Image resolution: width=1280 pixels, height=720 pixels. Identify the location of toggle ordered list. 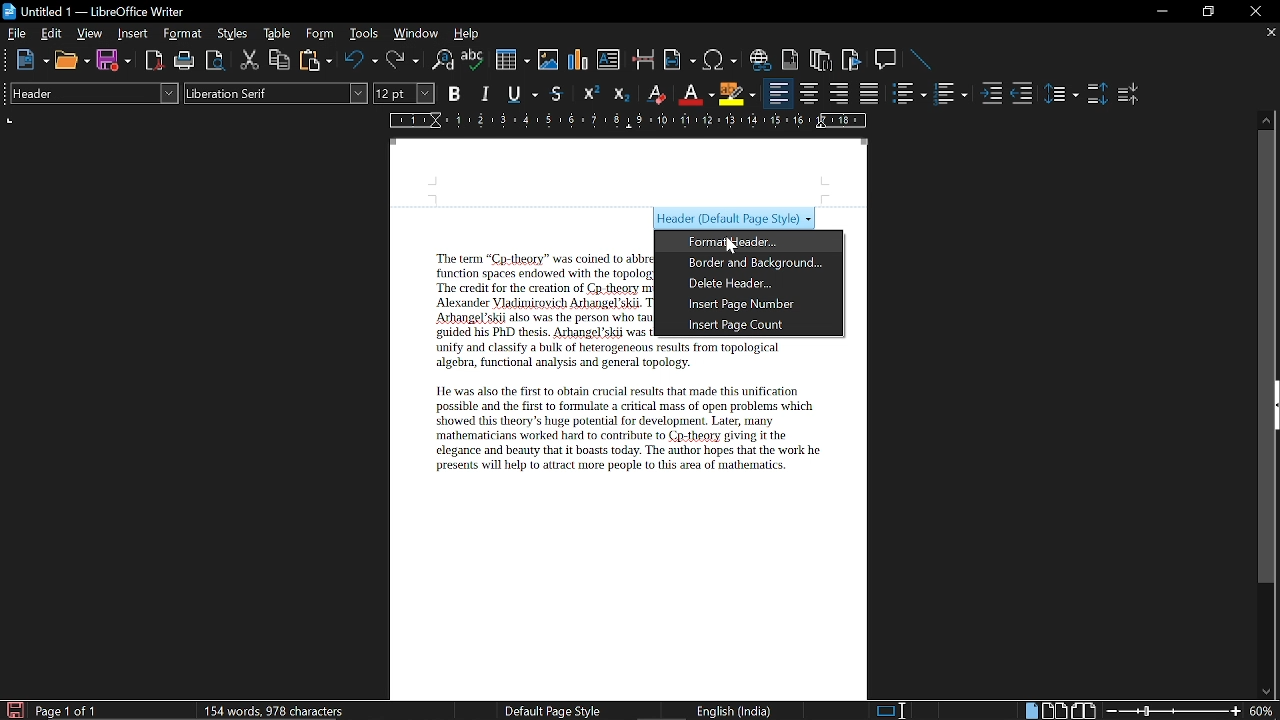
(909, 94).